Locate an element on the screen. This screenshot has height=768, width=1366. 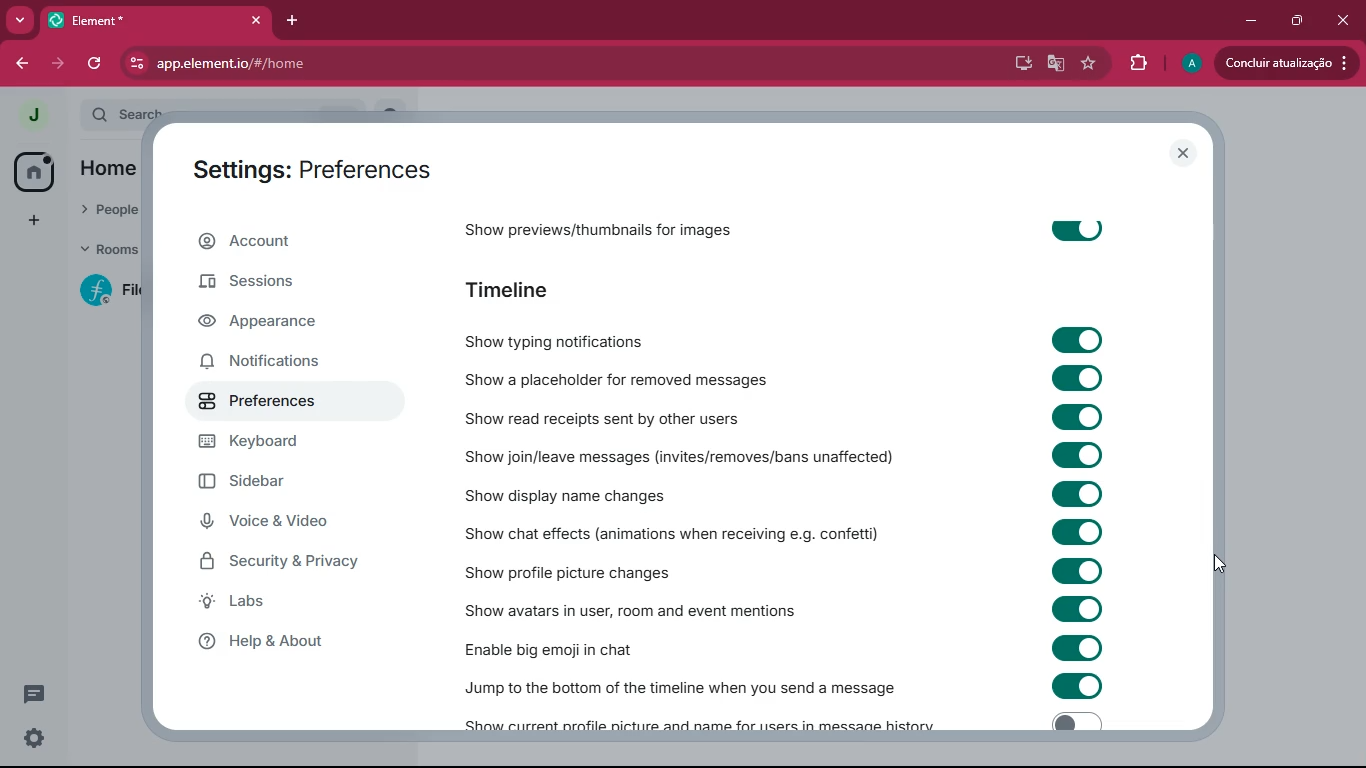
close is located at coordinates (251, 20).